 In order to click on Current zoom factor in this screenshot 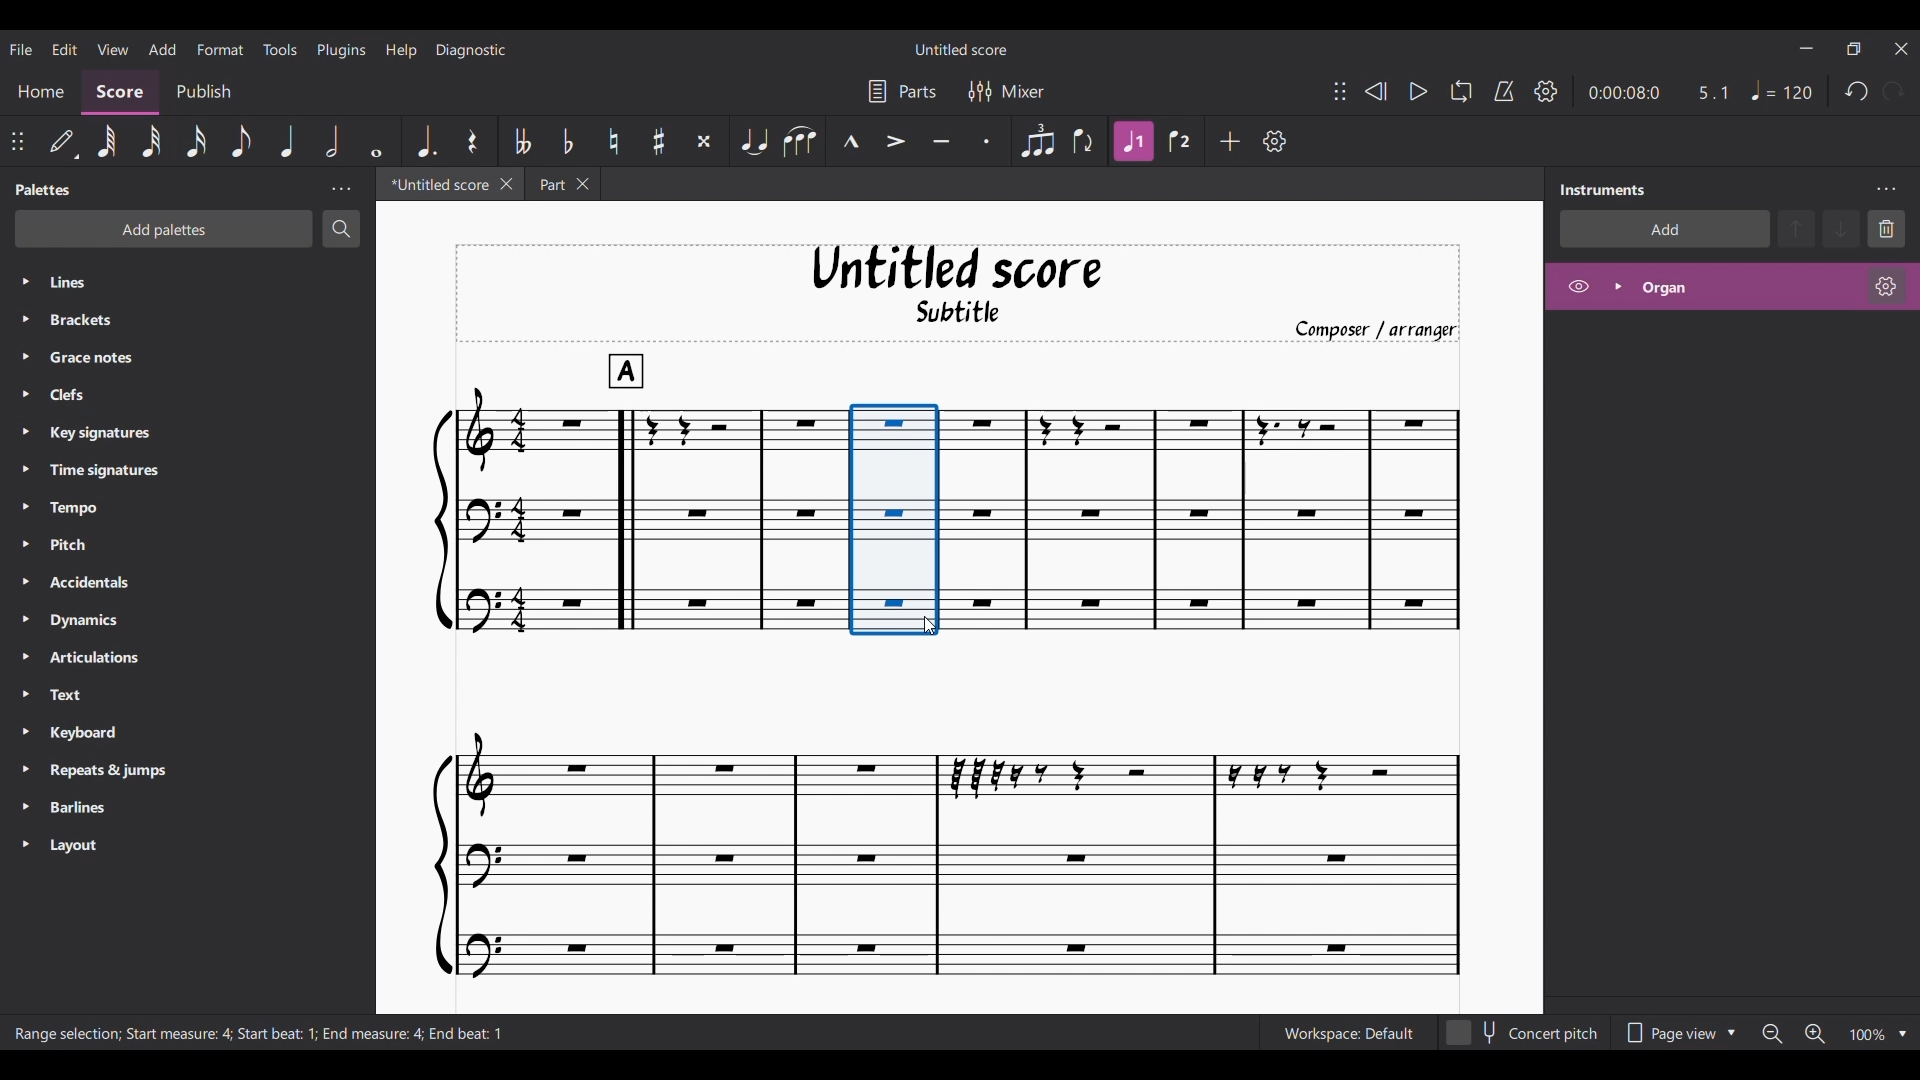, I will do `click(1869, 1035)`.